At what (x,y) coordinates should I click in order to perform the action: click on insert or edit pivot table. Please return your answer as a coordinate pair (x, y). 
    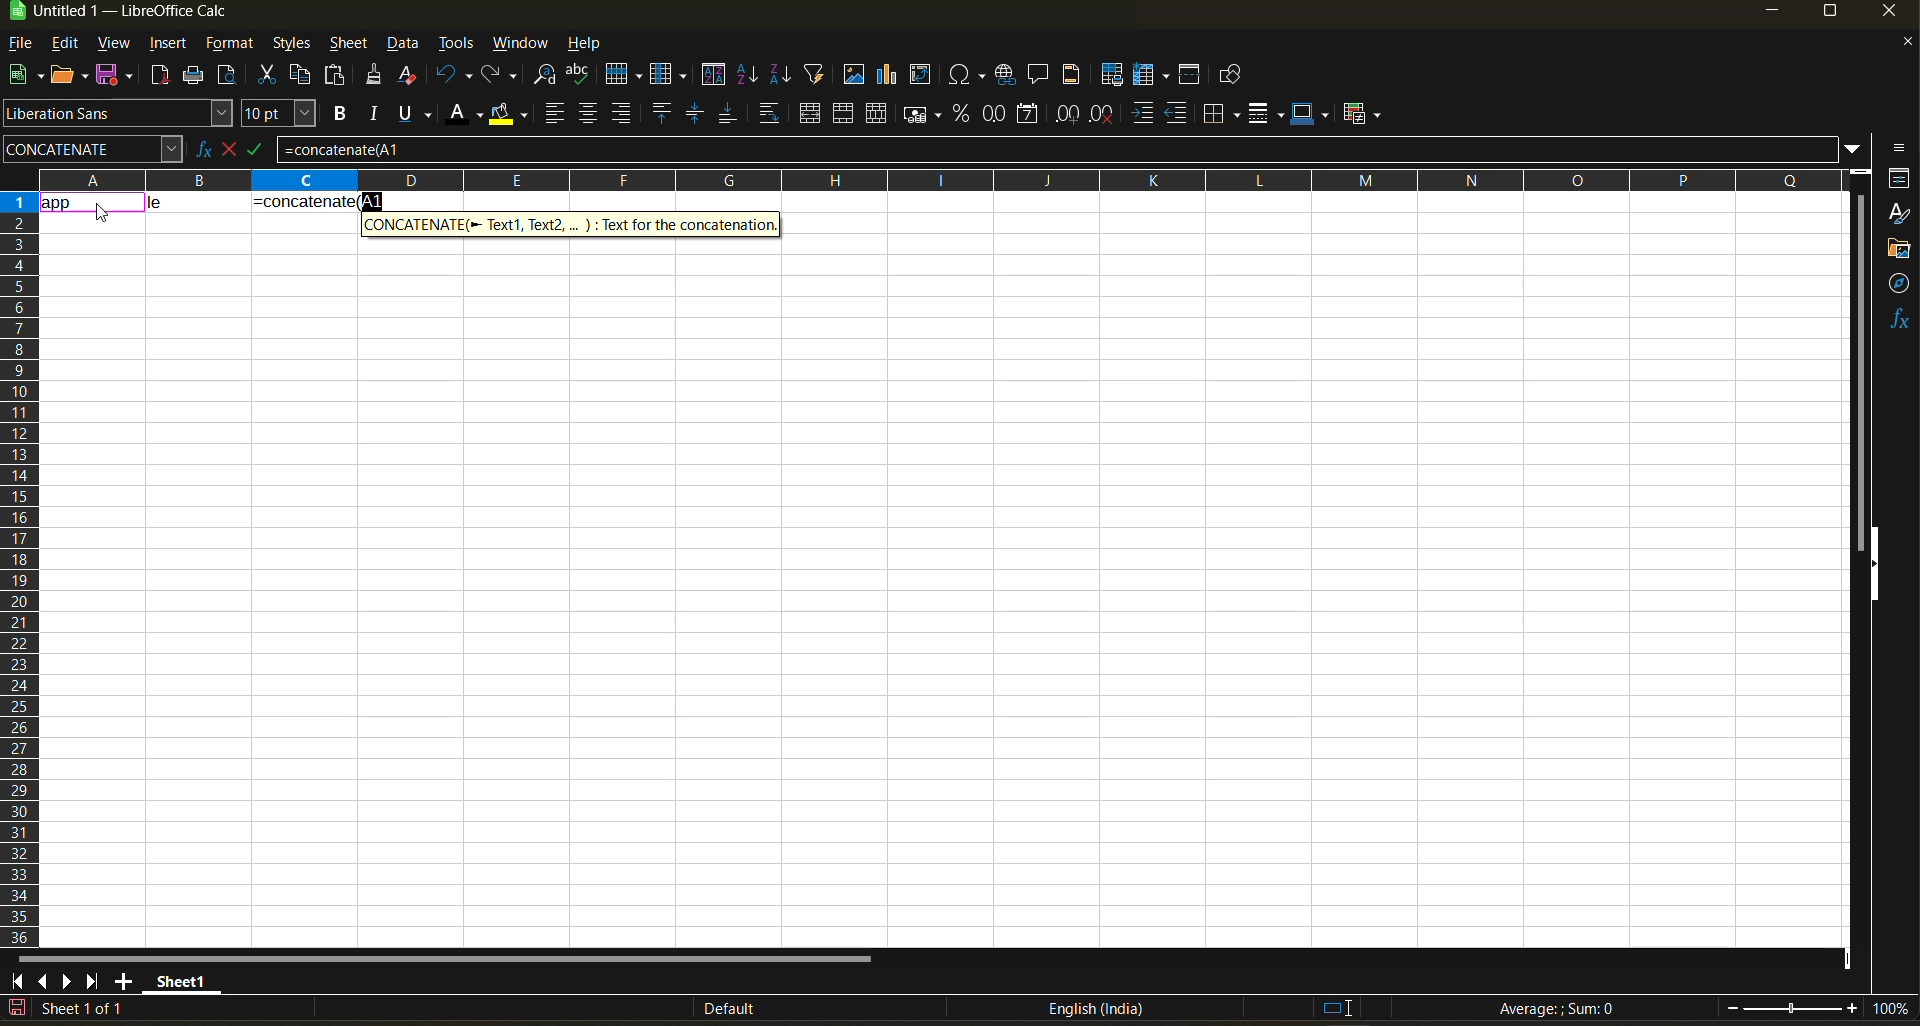
    Looking at the image, I should click on (922, 76).